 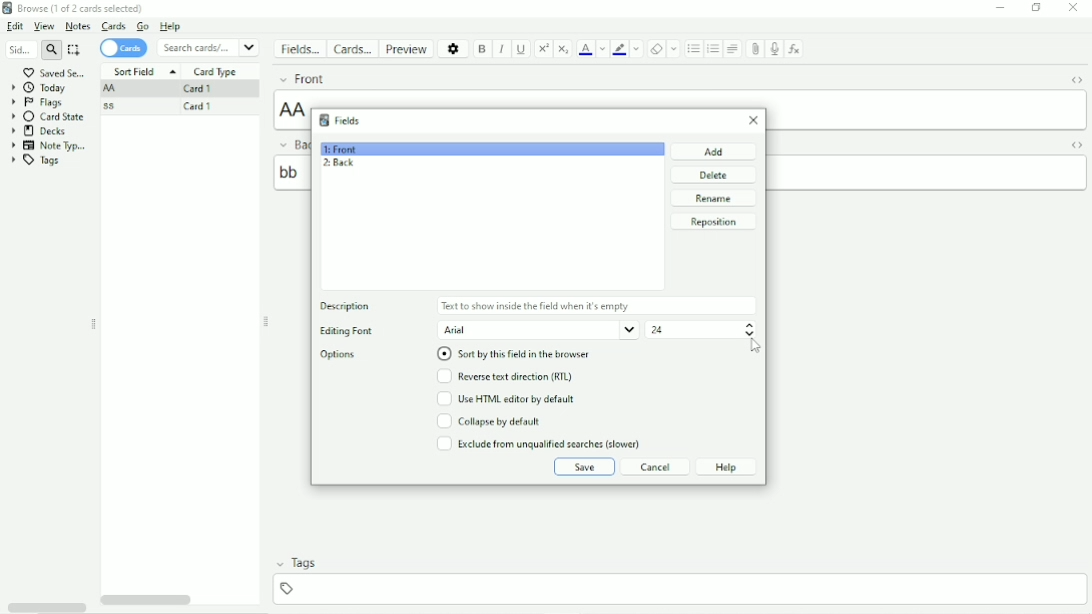 I want to click on Resize, so click(x=93, y=324).